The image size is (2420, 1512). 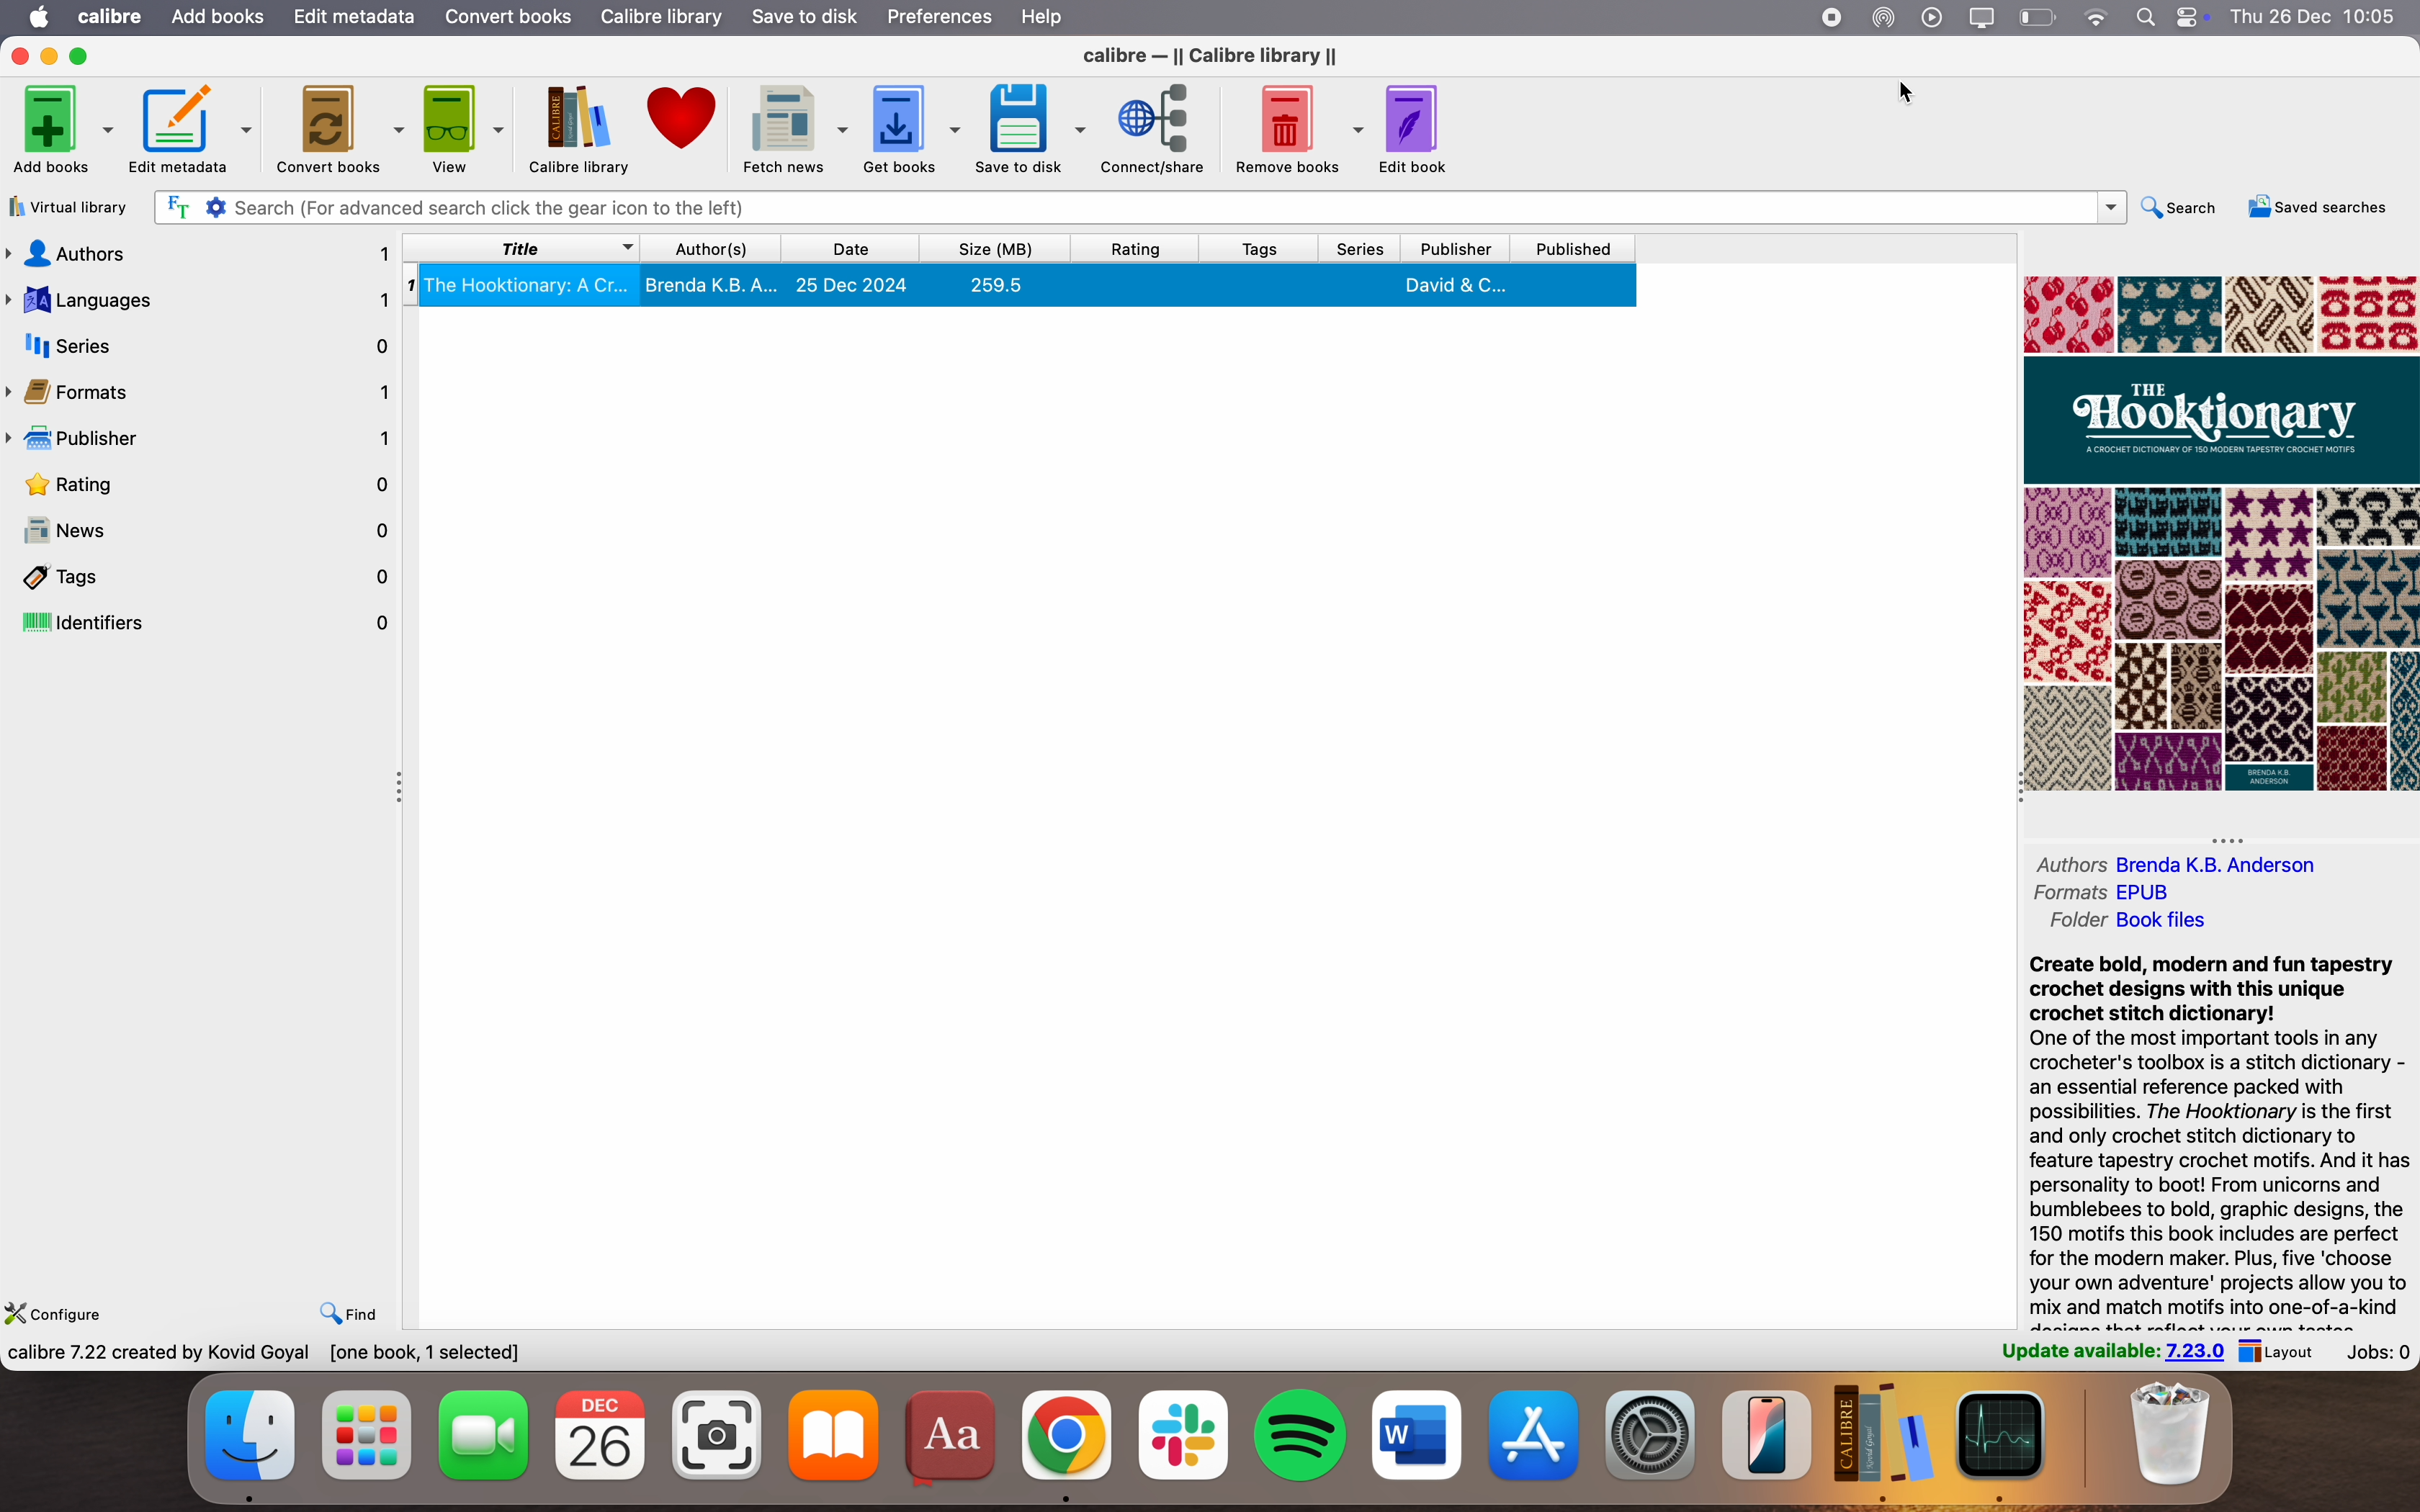 I want to click on formats, so click(x=2109, y=892).